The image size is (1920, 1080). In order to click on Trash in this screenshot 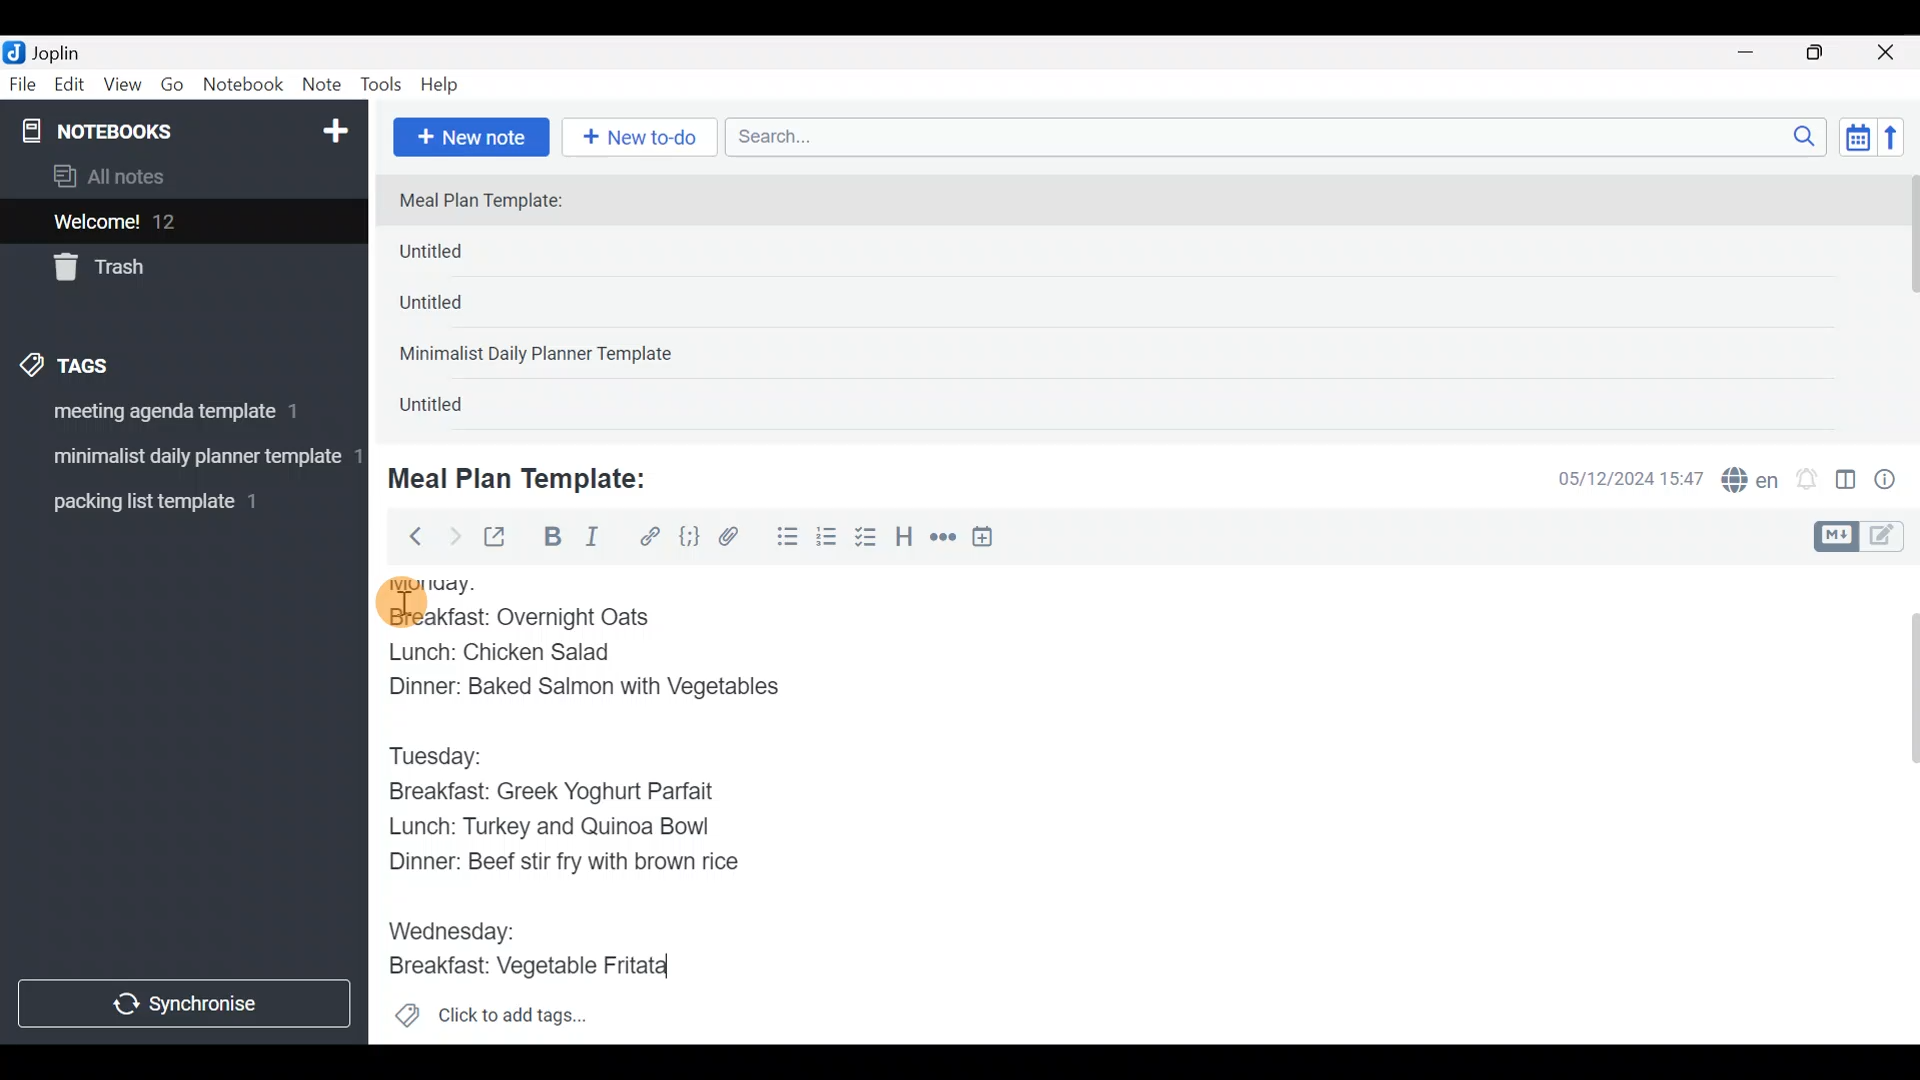, I will do `click(172, 269)`.